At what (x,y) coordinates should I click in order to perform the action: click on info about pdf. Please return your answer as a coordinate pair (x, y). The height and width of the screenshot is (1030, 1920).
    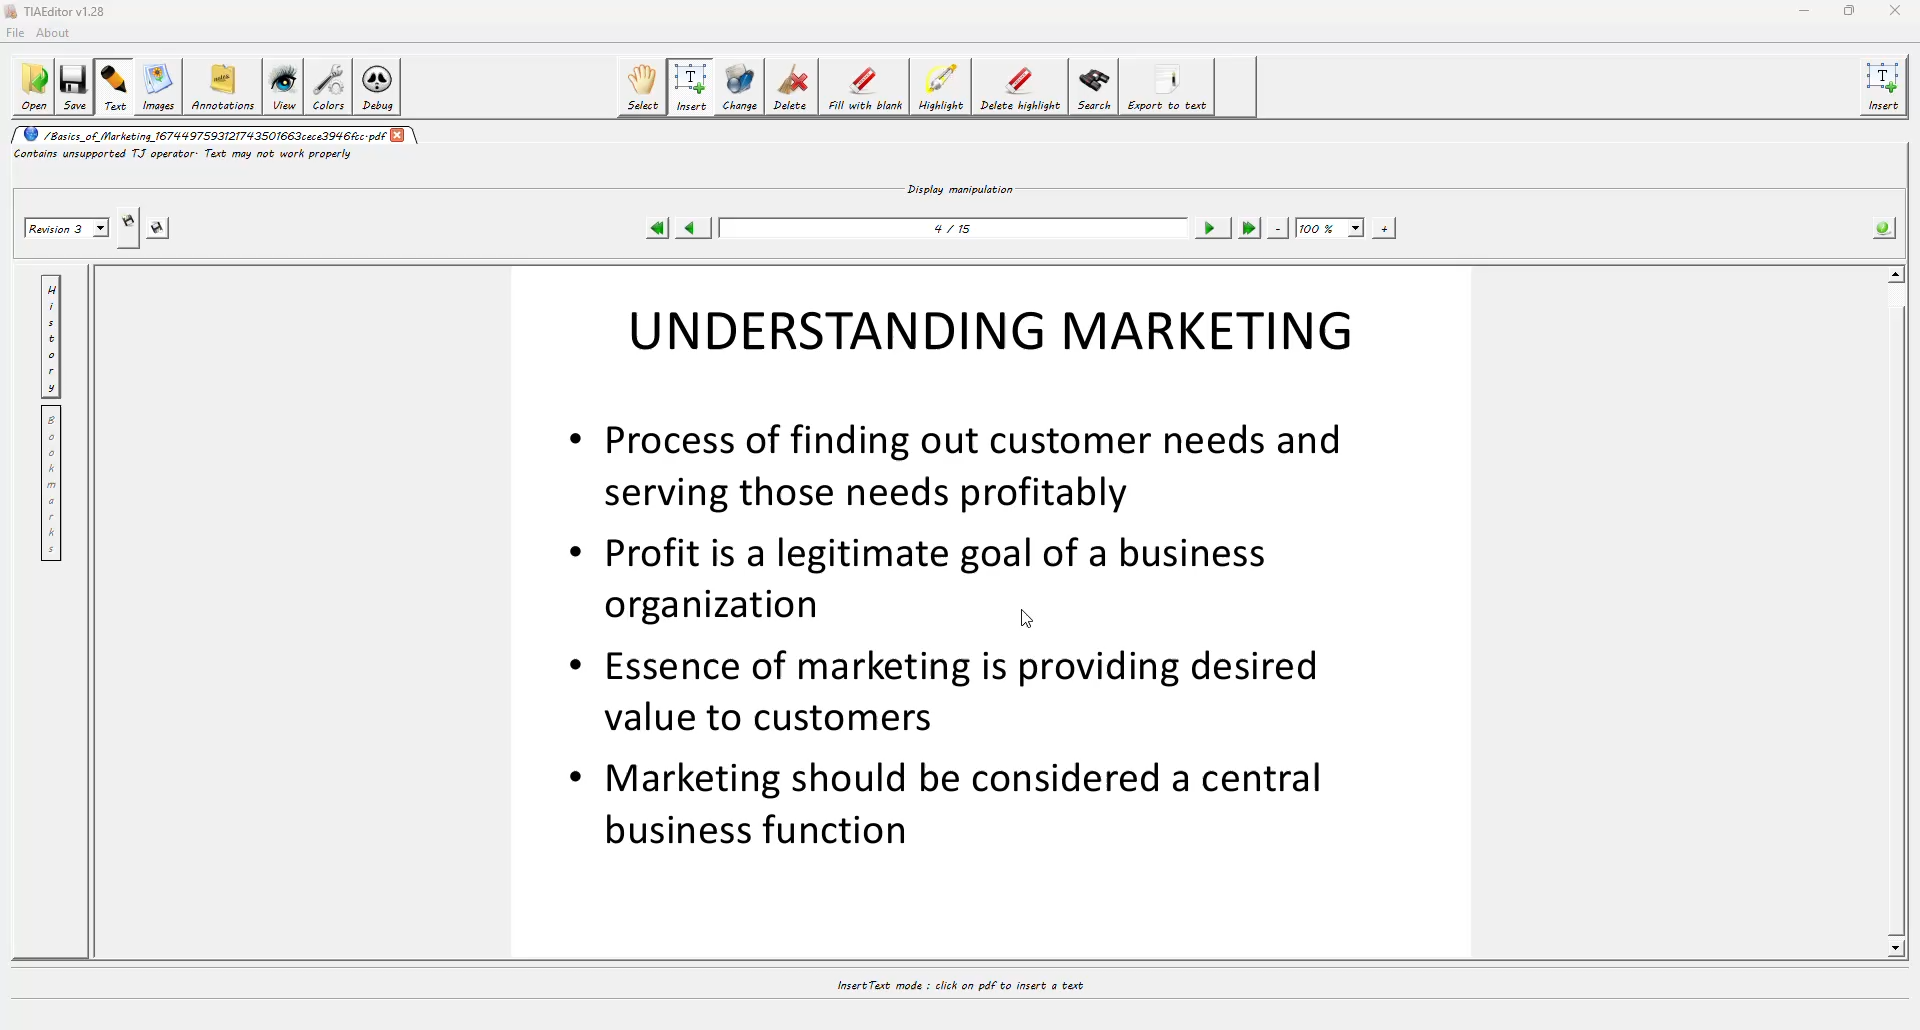
    Looking at the image, I should click on (1884, 226).